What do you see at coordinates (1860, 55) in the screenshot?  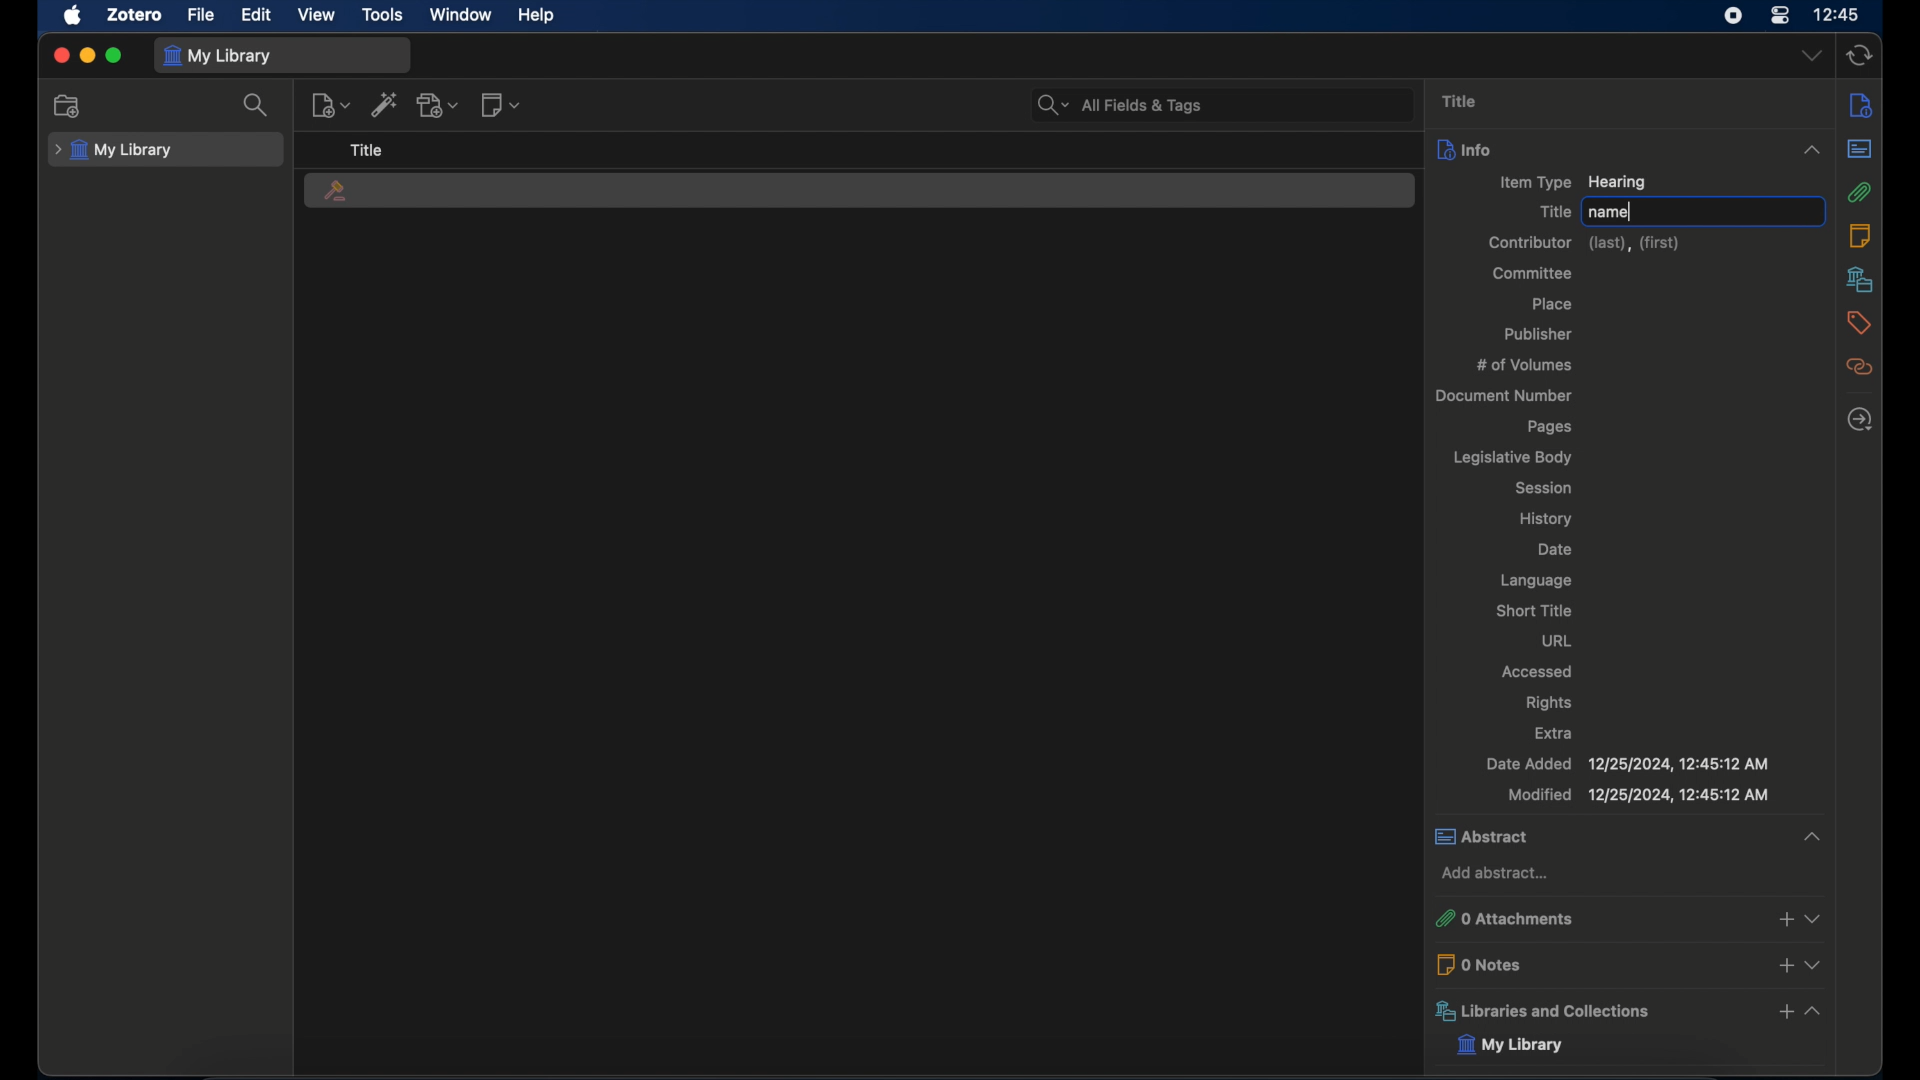 I see `sync` at bounding box center [1860, 55].